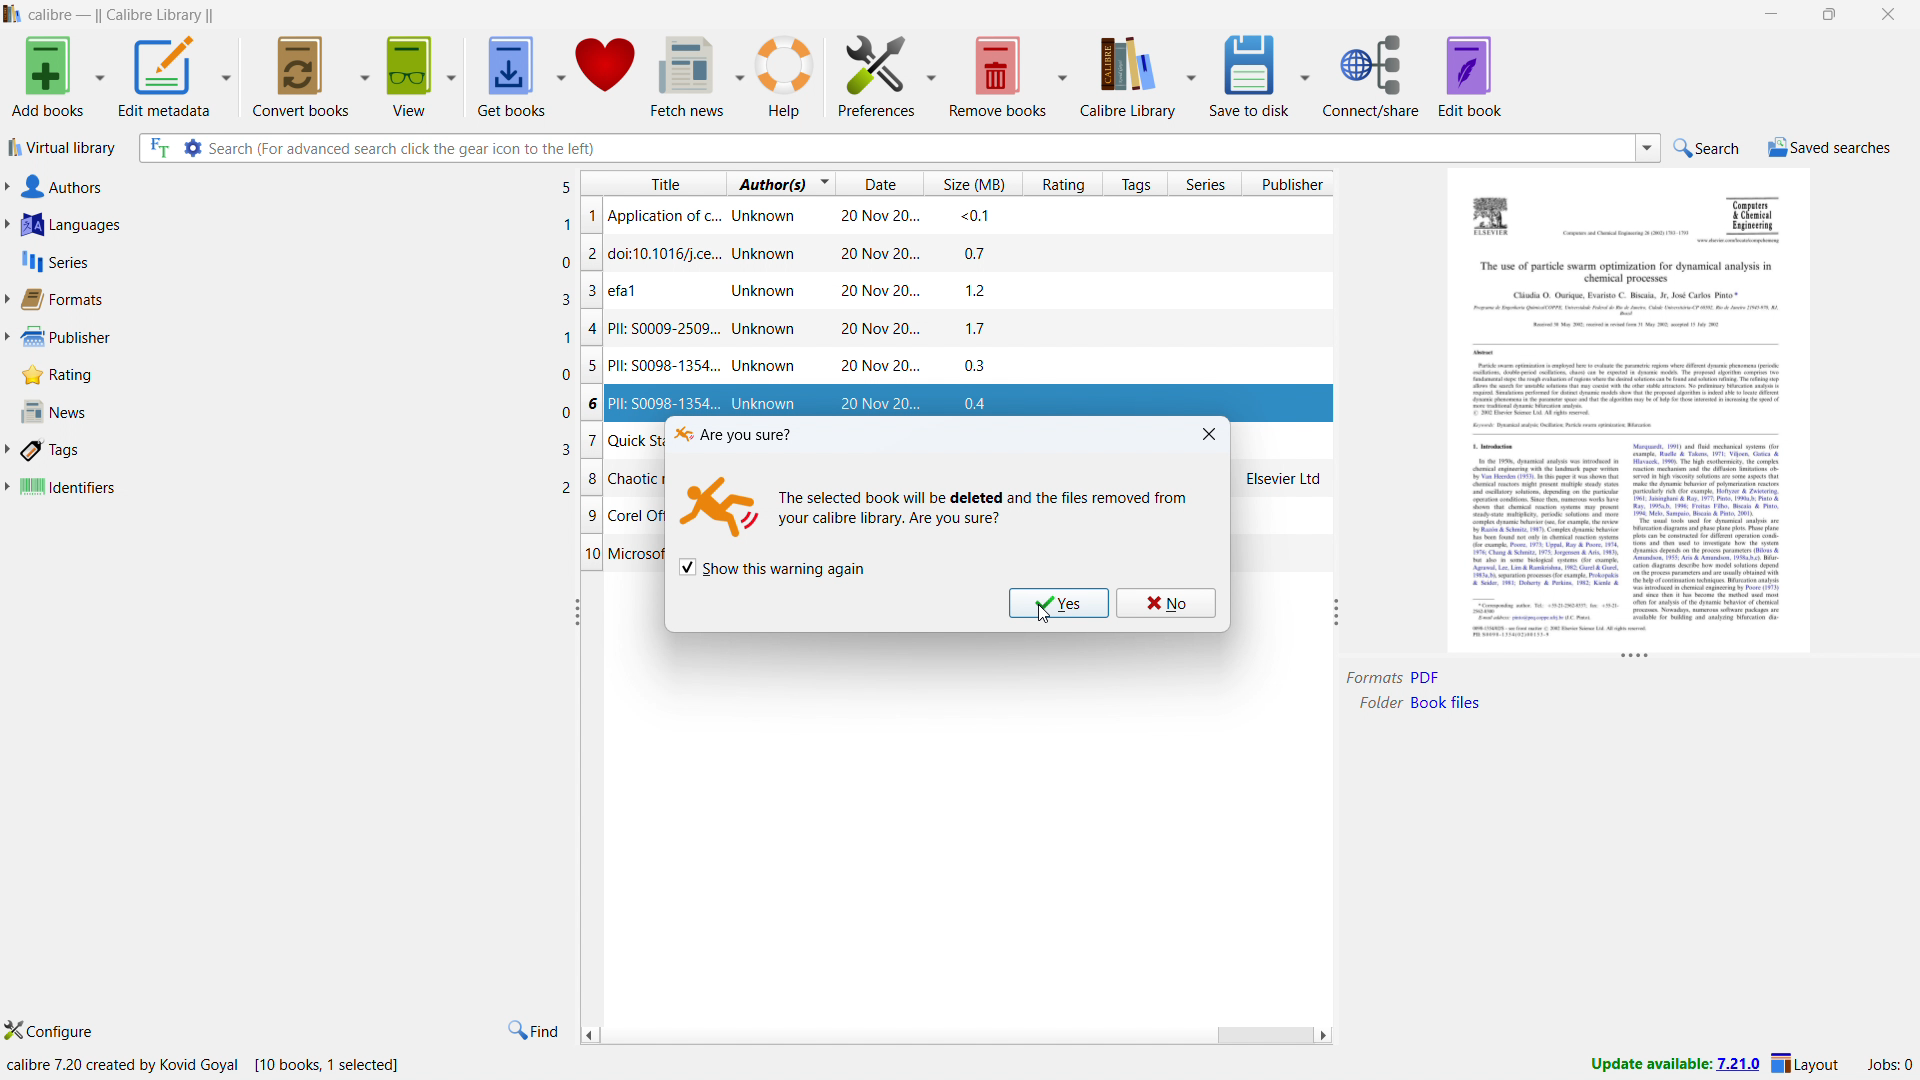 The width and height of the screenshot is (1920, 1080). Describe the element at coordinates (1649, 147) in the screenshot. I see `search history` at that location.